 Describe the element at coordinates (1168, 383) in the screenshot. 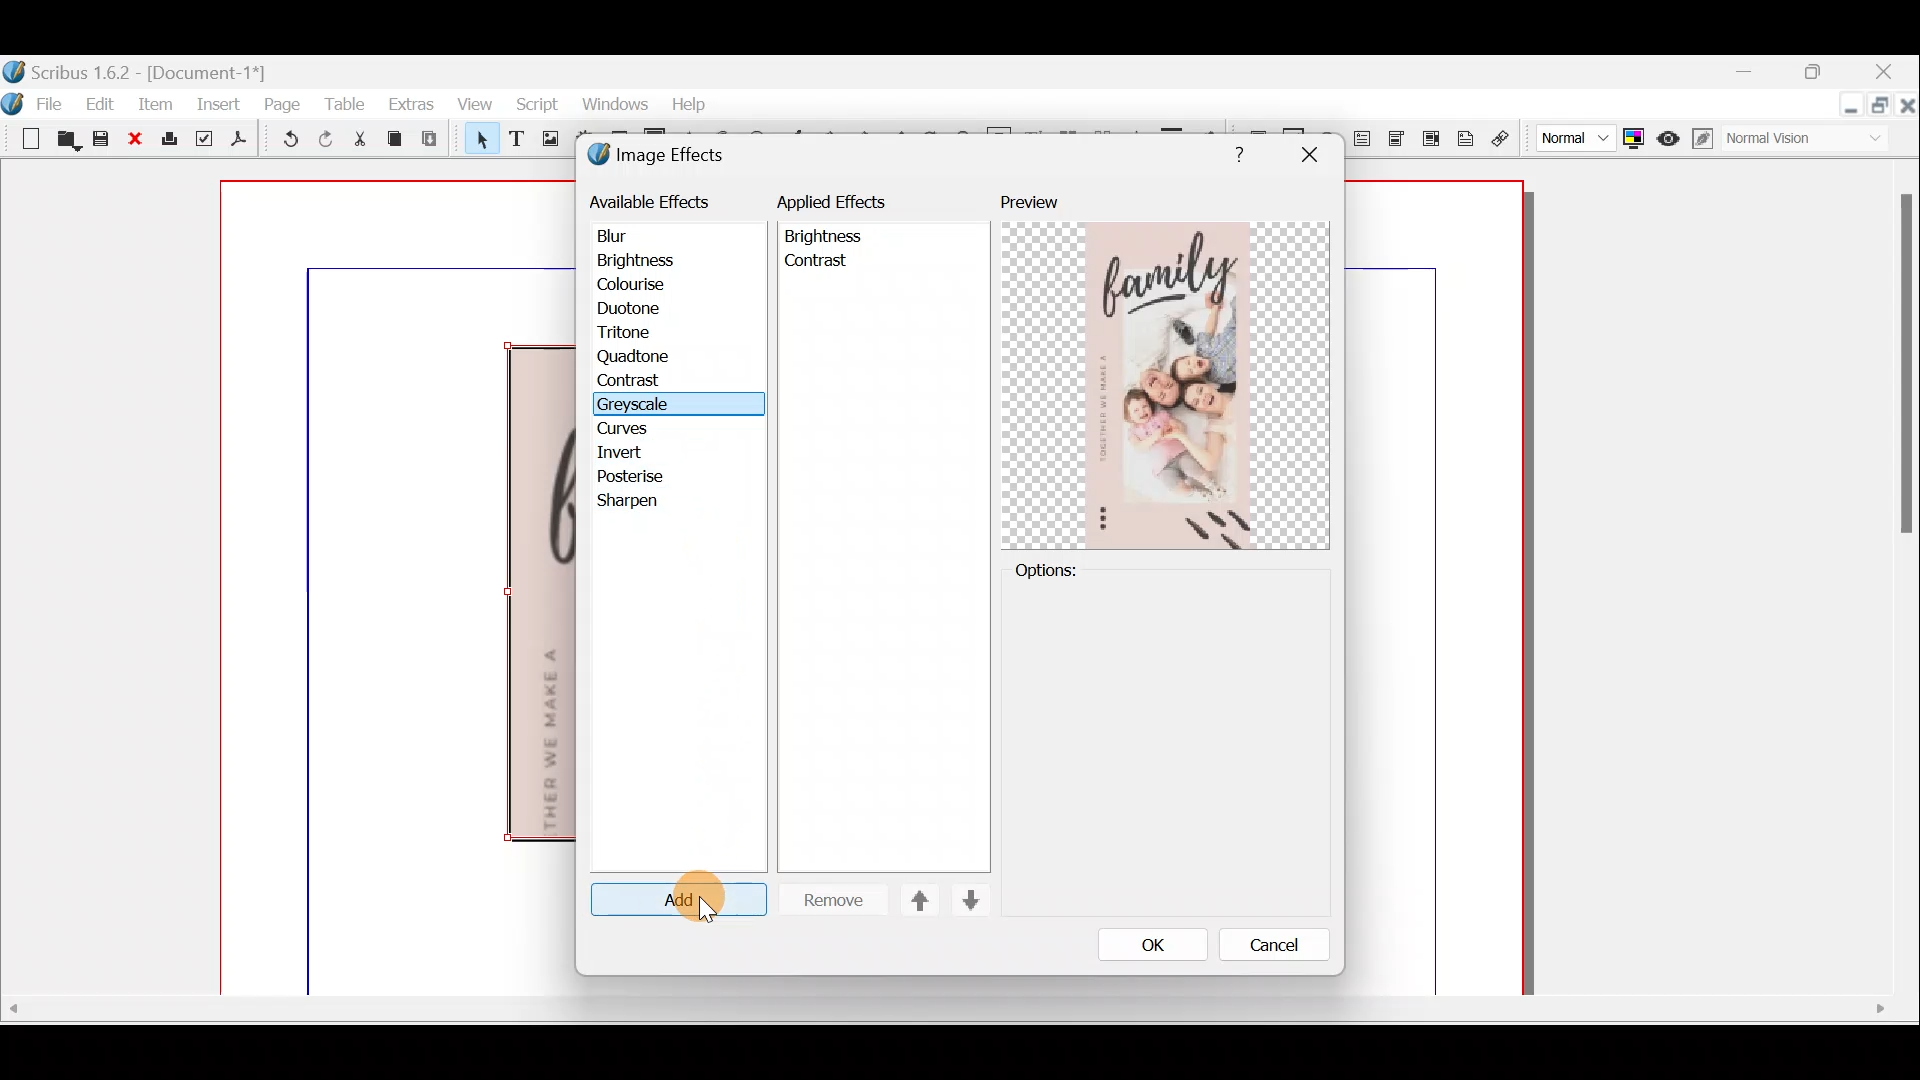

I see `Preview` at that location.